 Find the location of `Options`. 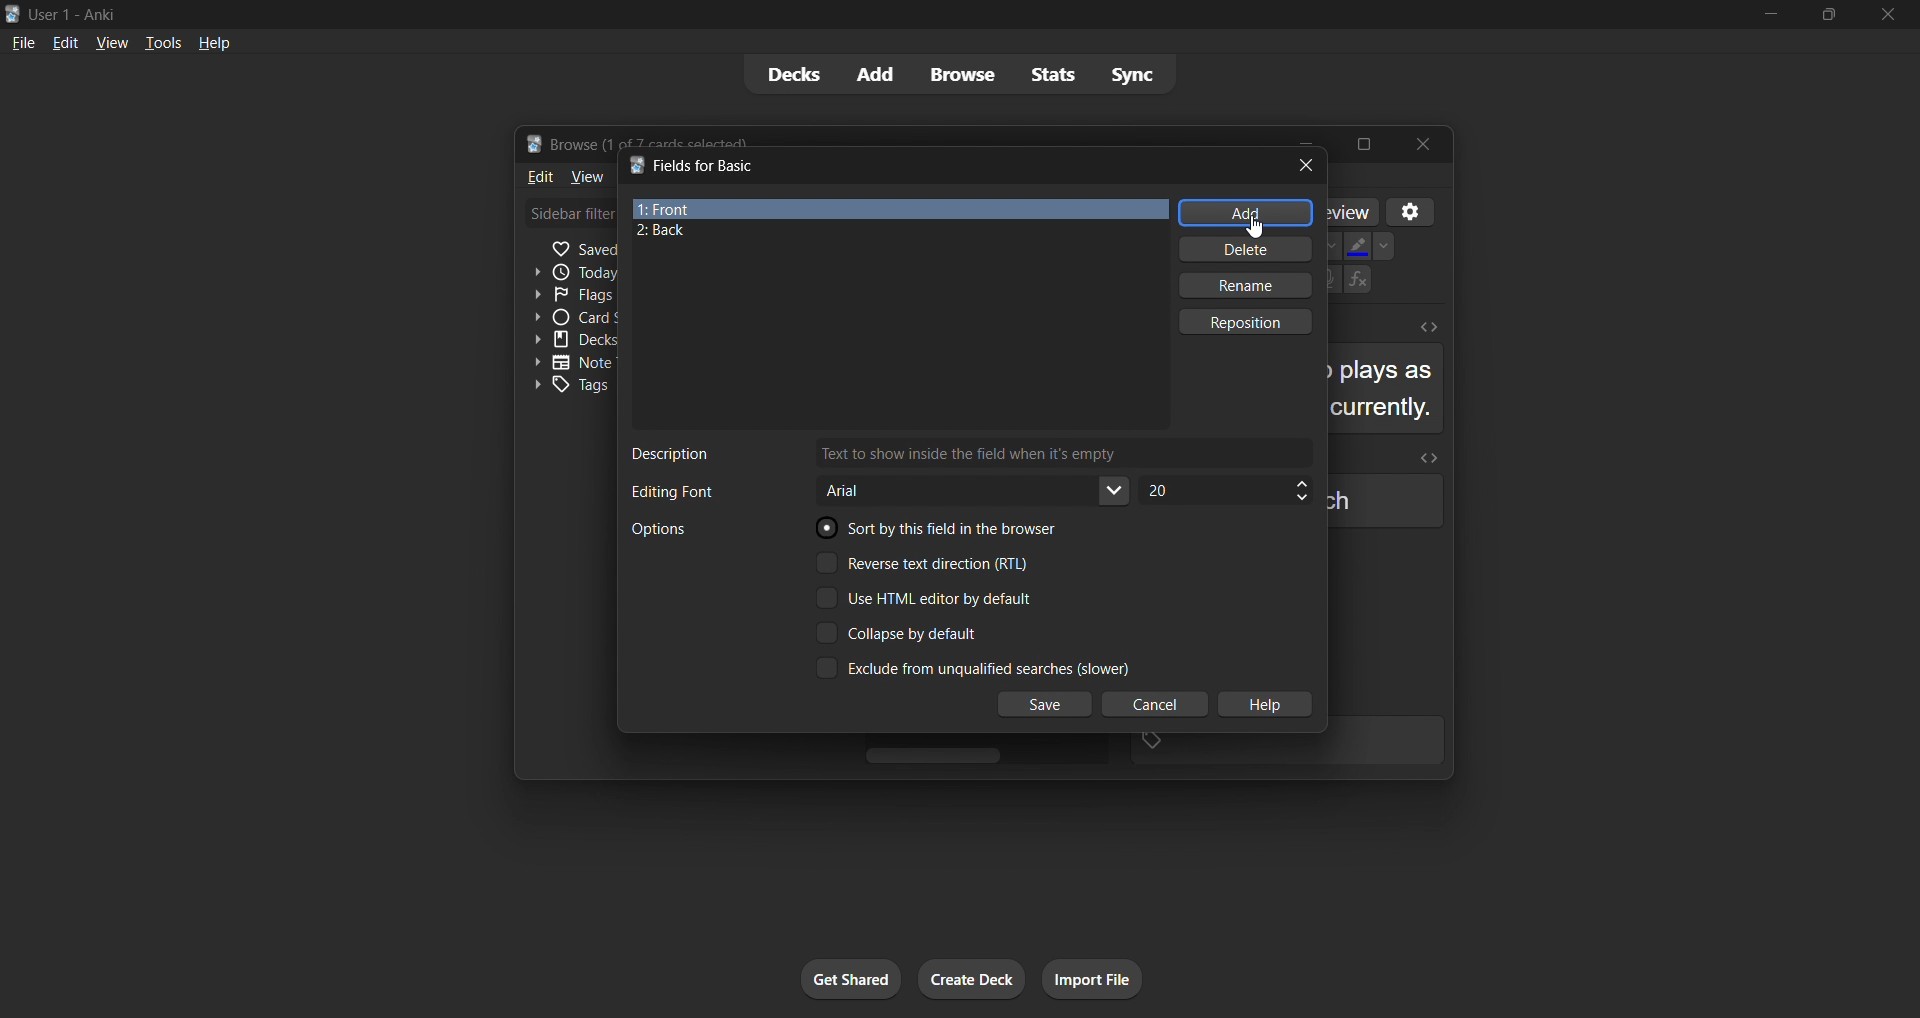

Options is located at coordinates (683, 533).